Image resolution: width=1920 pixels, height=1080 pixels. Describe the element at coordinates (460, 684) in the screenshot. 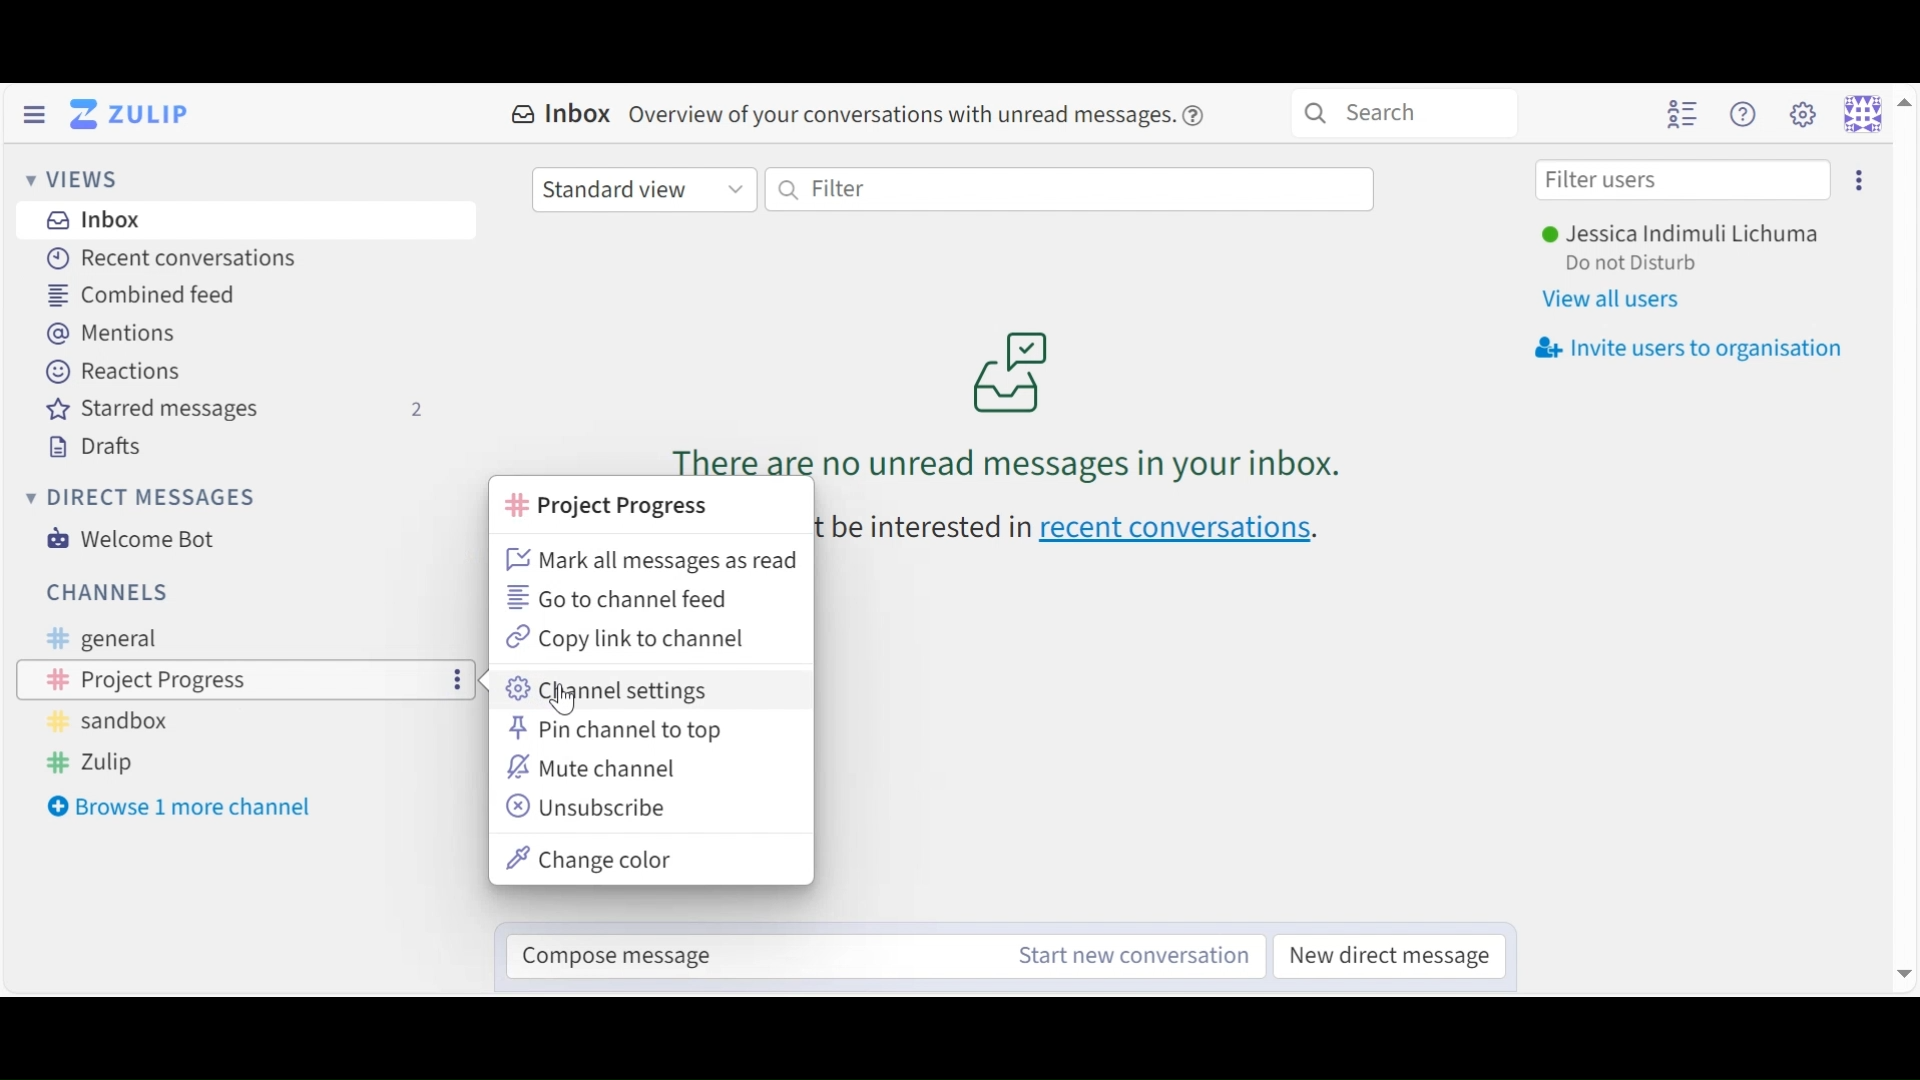

I see `options` at that location.